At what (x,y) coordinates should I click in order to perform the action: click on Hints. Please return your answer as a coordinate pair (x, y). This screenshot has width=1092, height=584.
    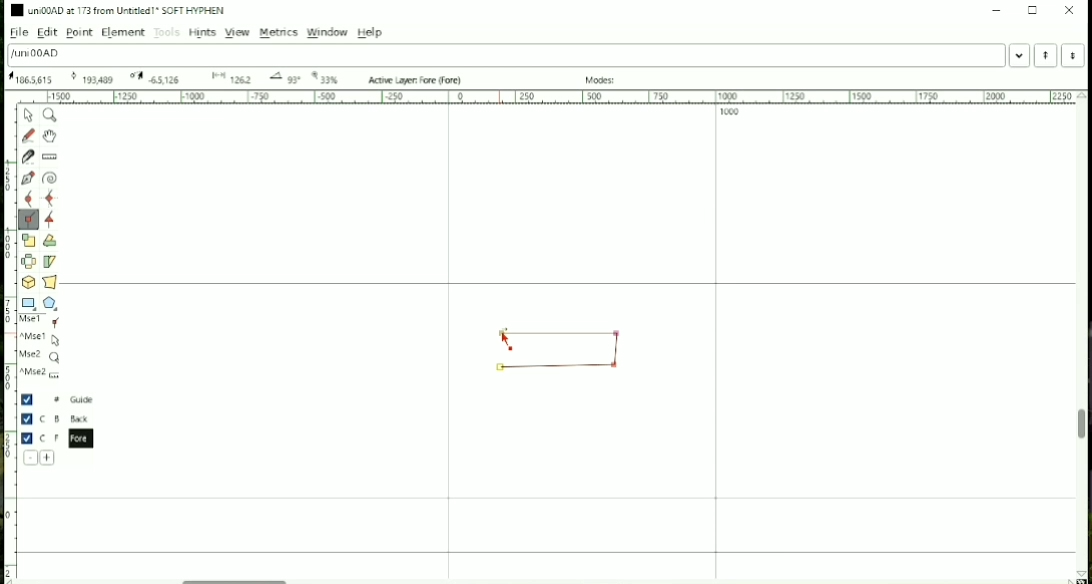
    Looking at the image, I should click on (202, 34).